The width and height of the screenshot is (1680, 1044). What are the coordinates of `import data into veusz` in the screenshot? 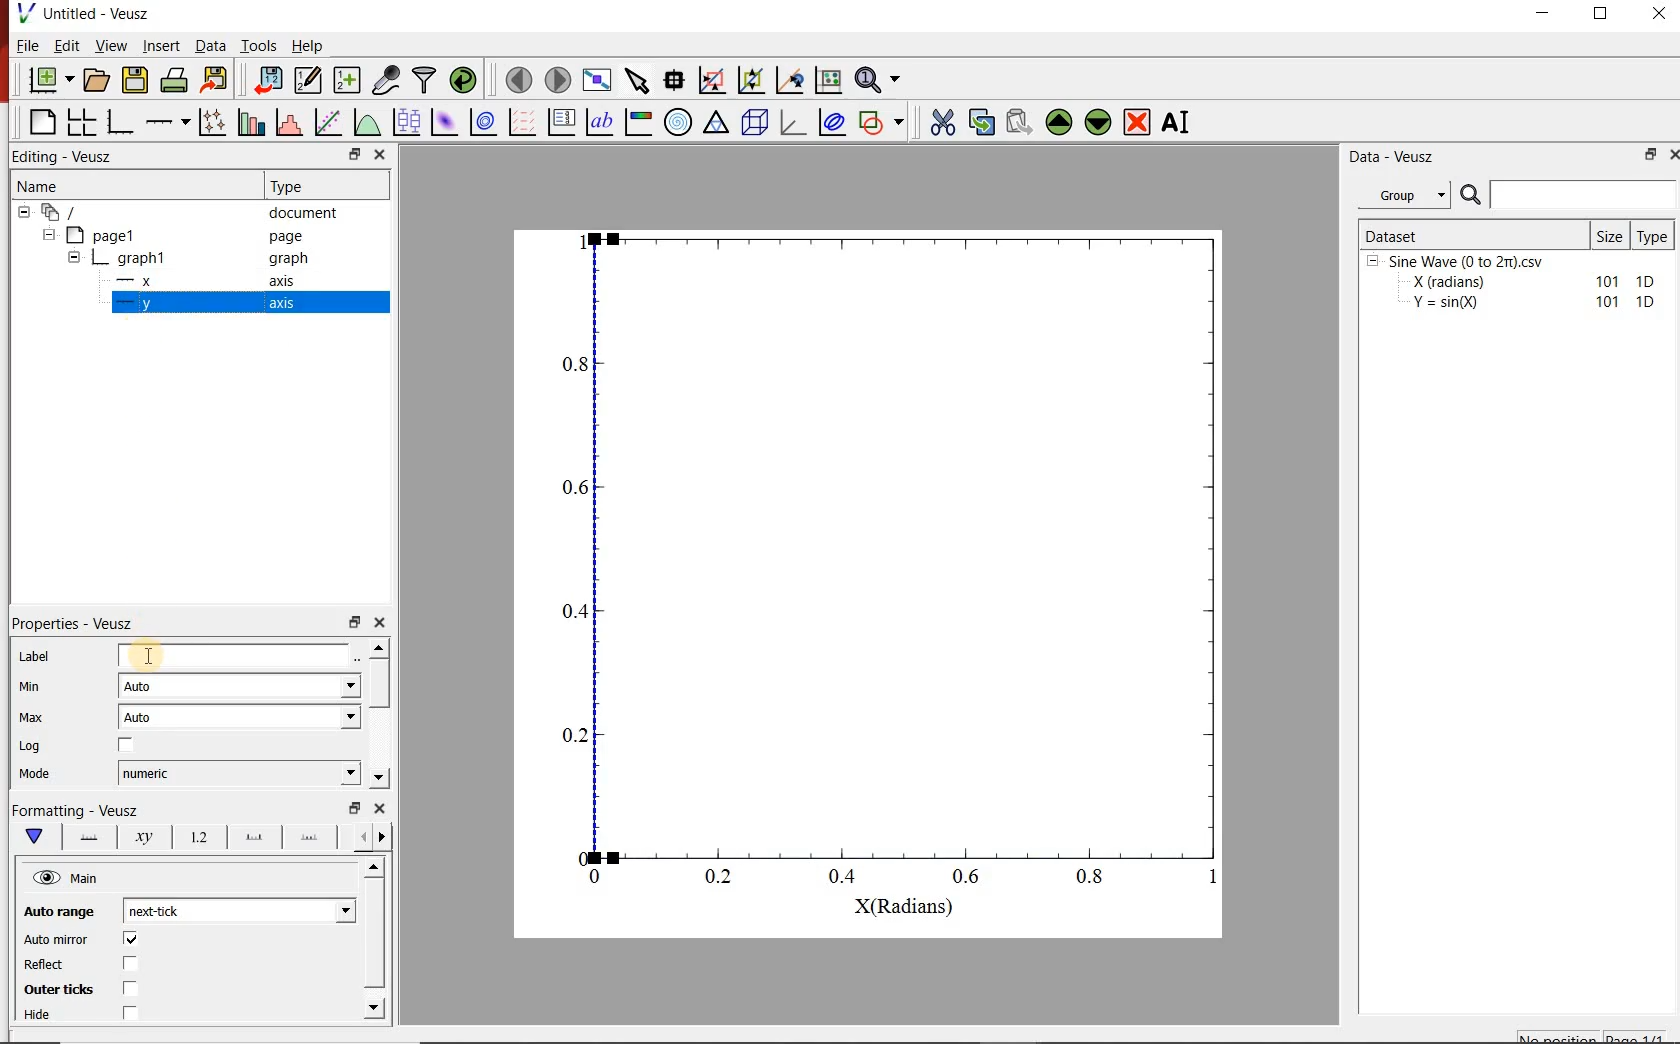 It's located at (266, 79).